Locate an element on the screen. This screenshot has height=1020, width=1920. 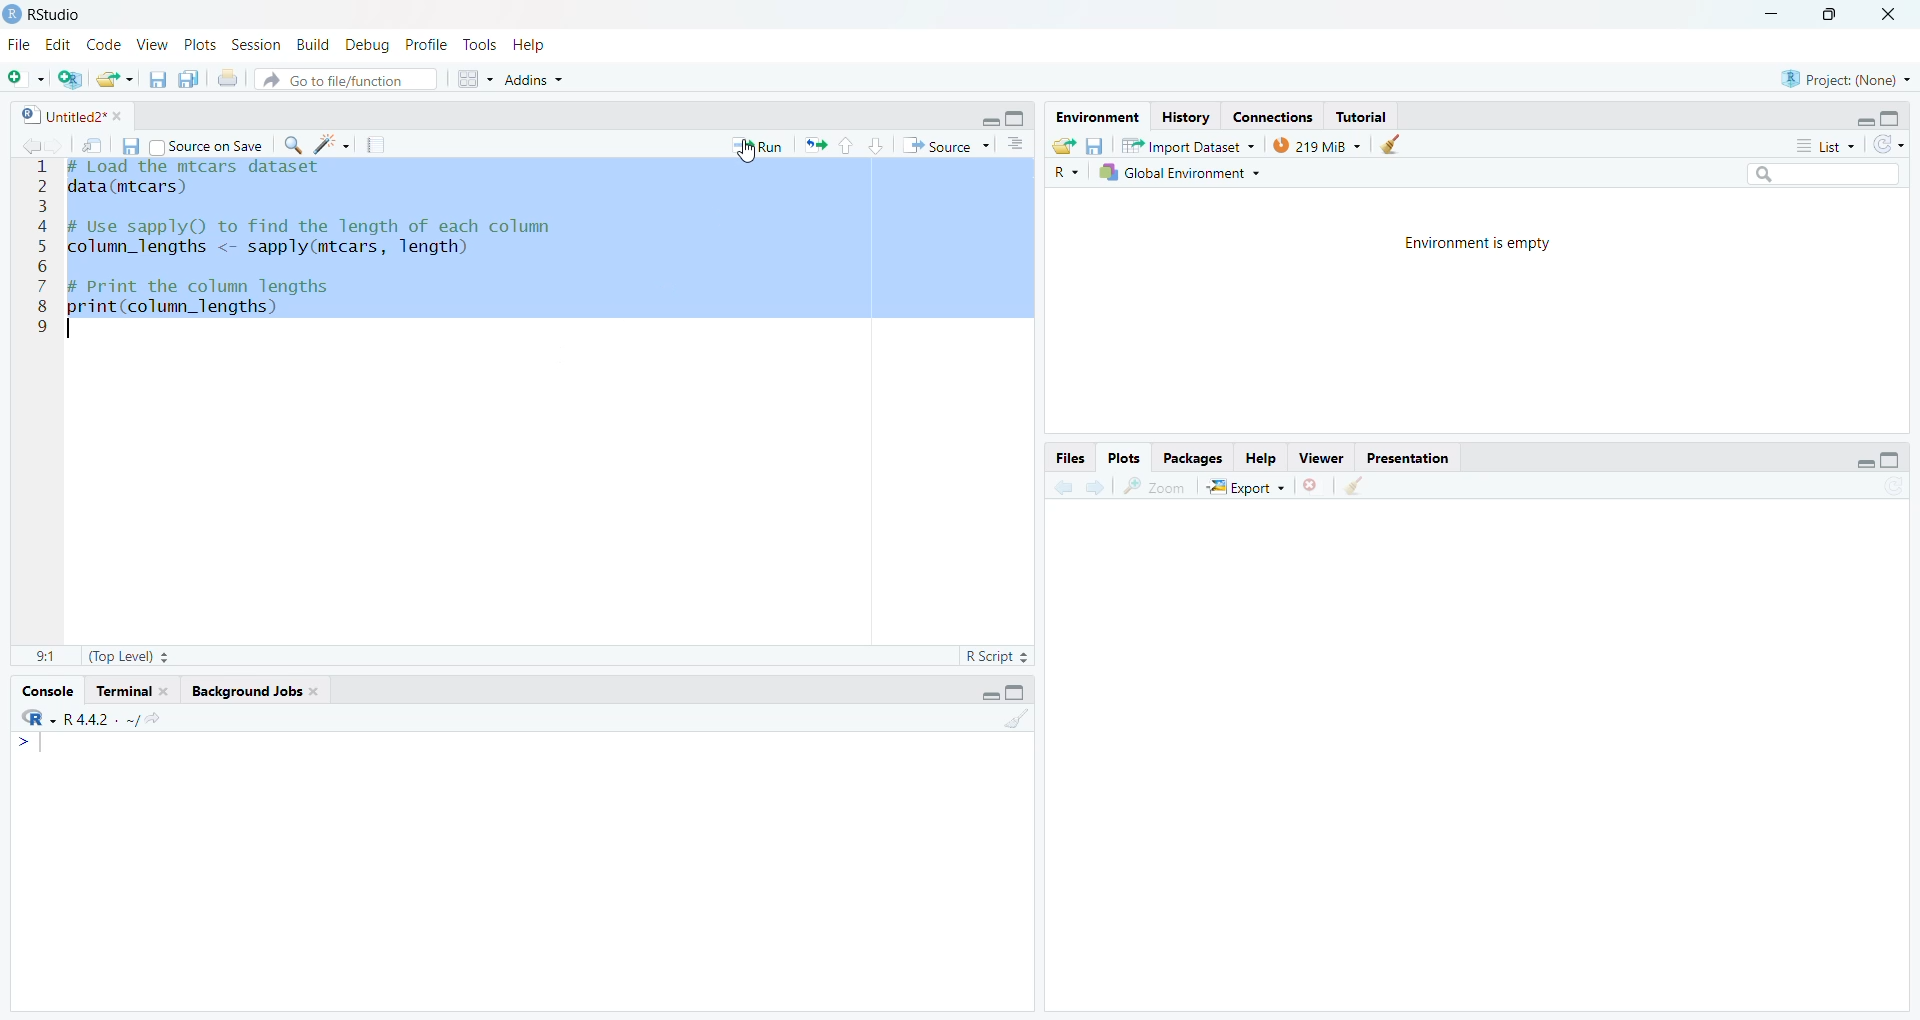
Go to previous source location is located at coordinates (26, 147).